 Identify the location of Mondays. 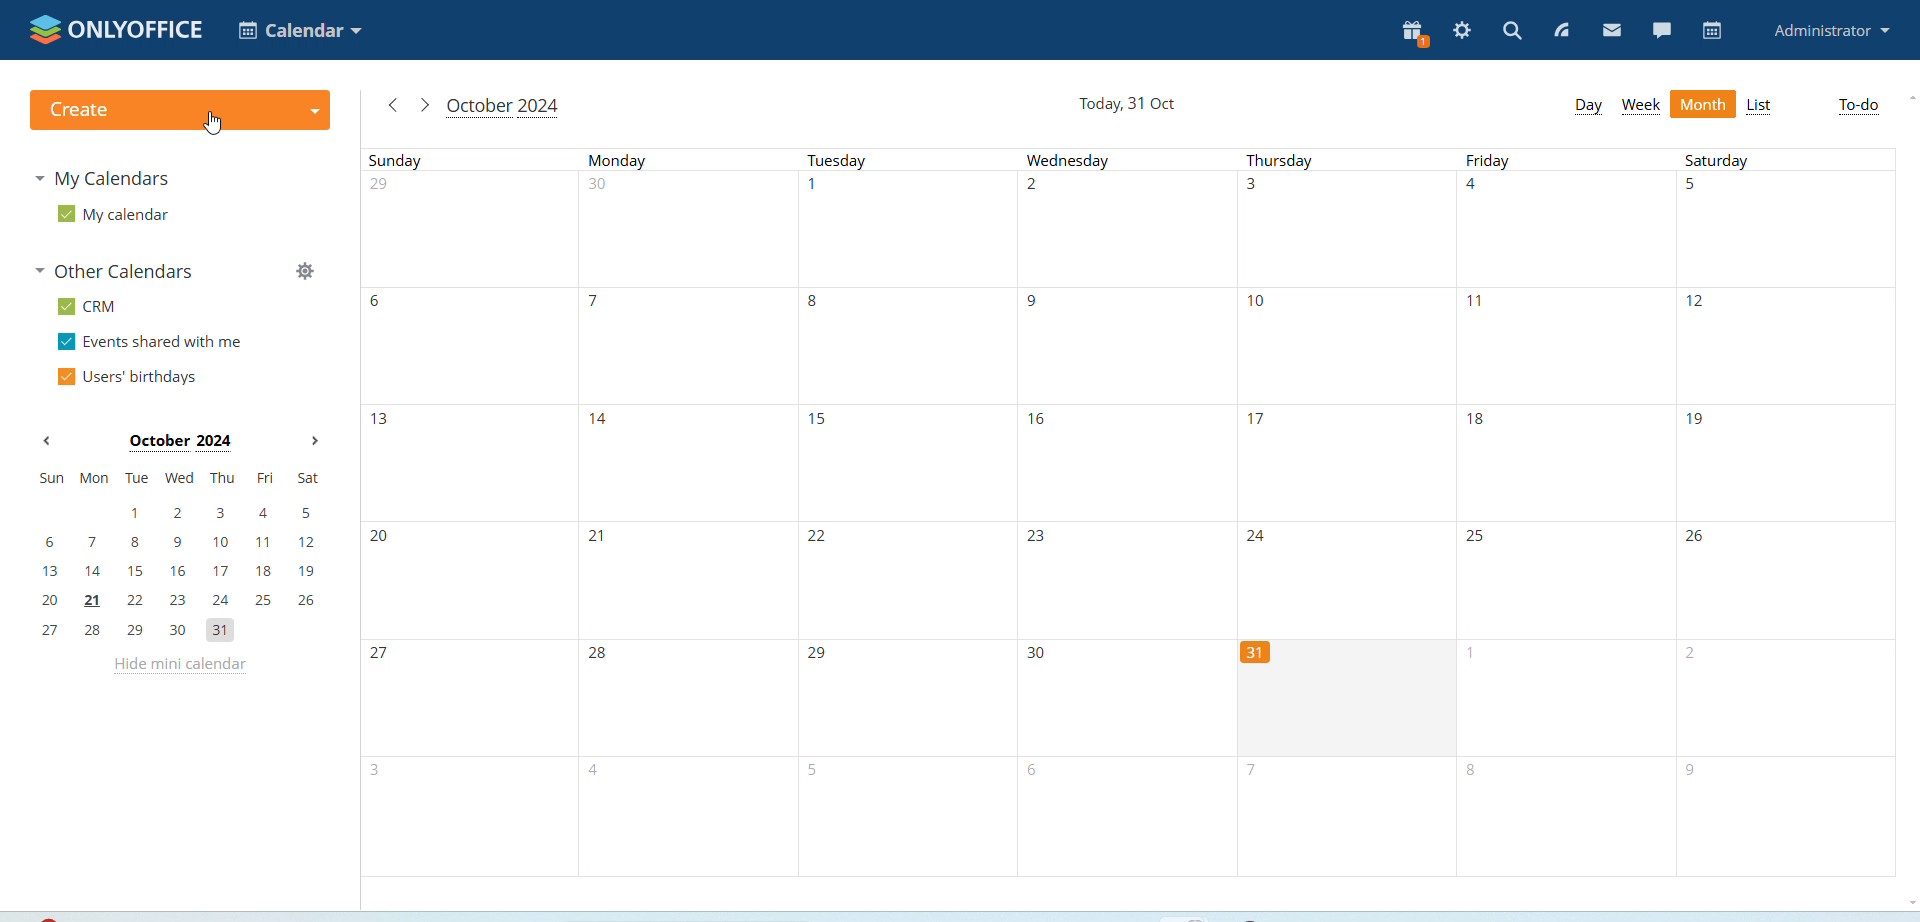
(682, 512).